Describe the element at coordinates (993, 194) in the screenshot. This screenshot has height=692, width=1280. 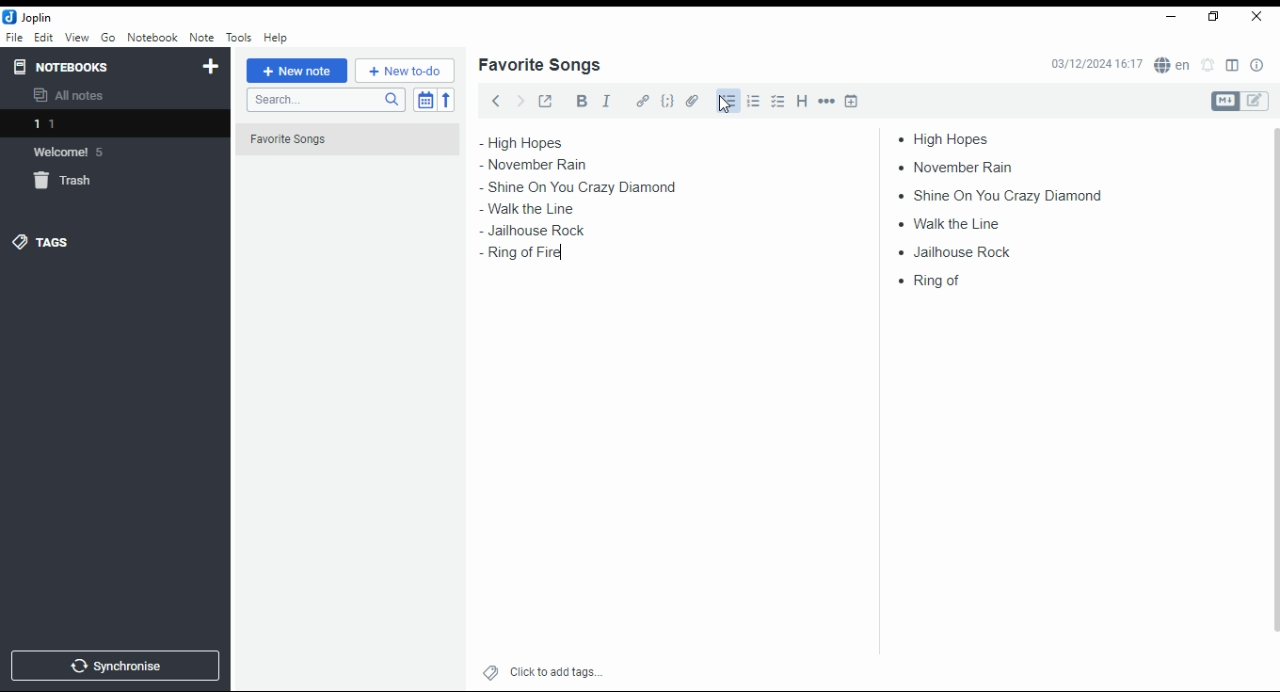
I see `shine on you crazy diamond` at that location.